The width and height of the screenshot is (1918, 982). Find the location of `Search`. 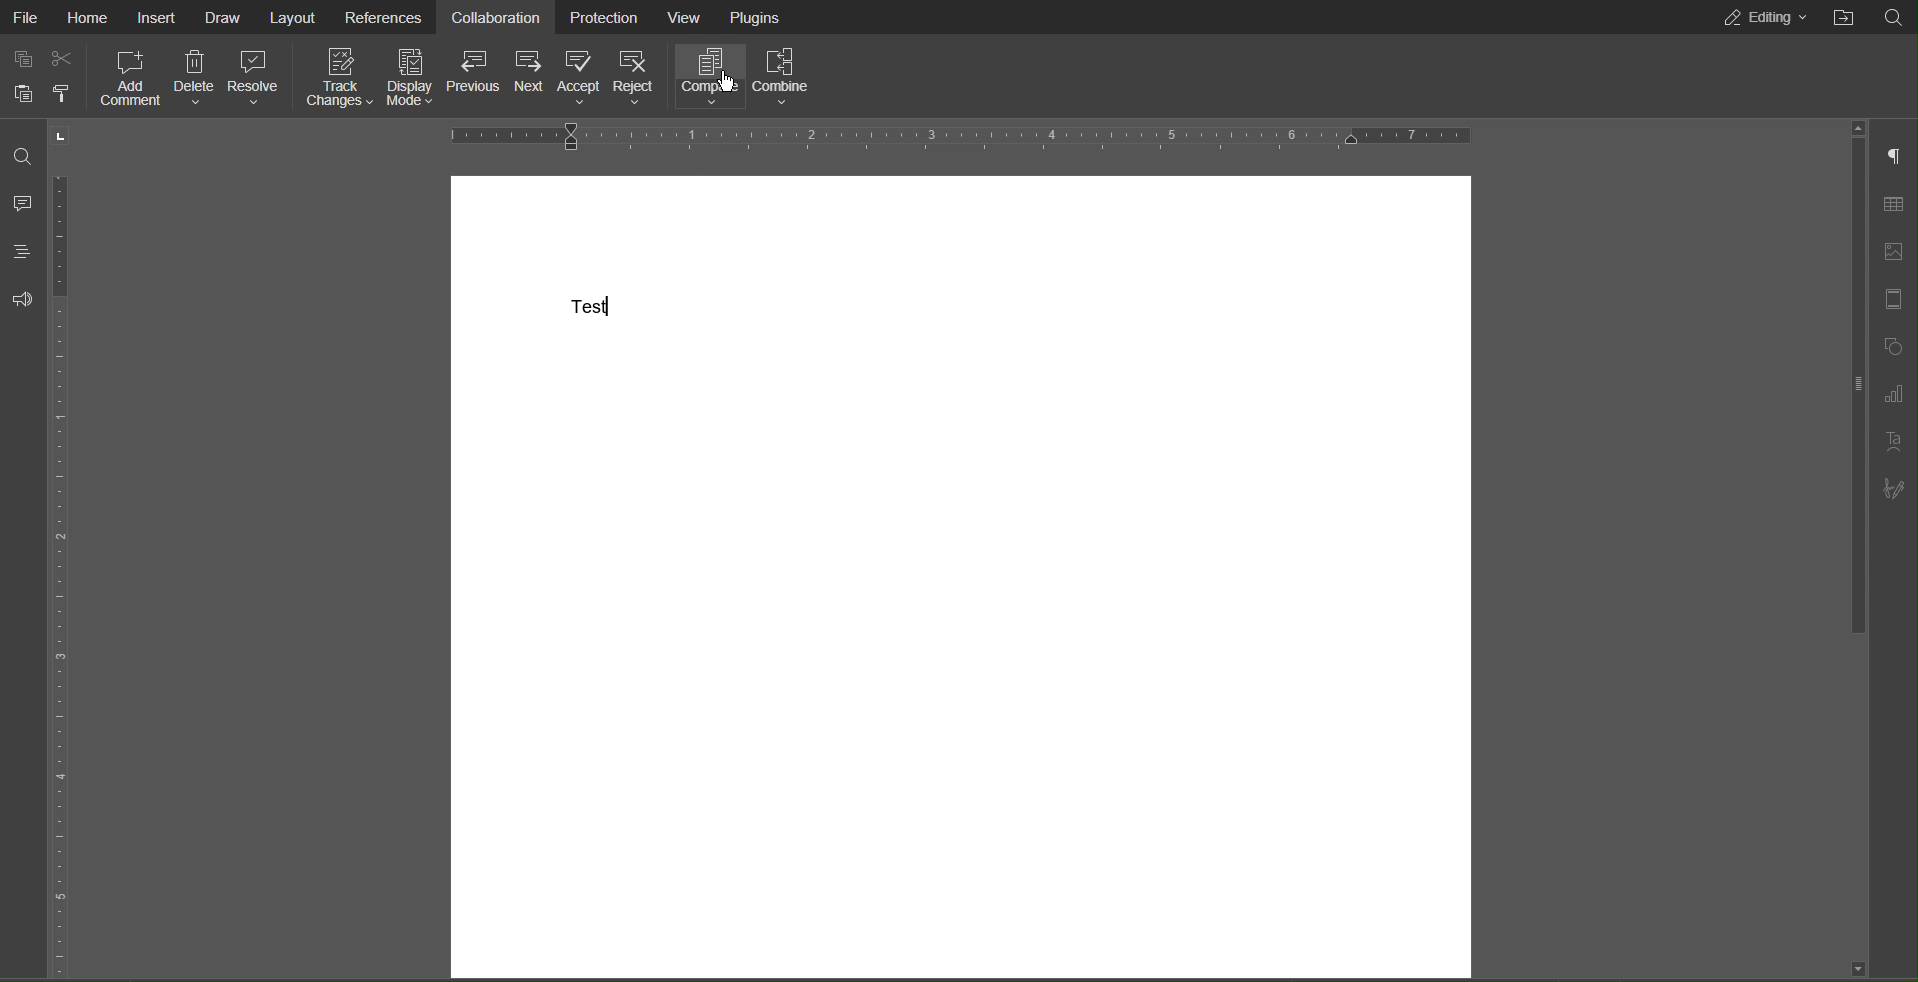

Search is located at coordinates (19, 154).